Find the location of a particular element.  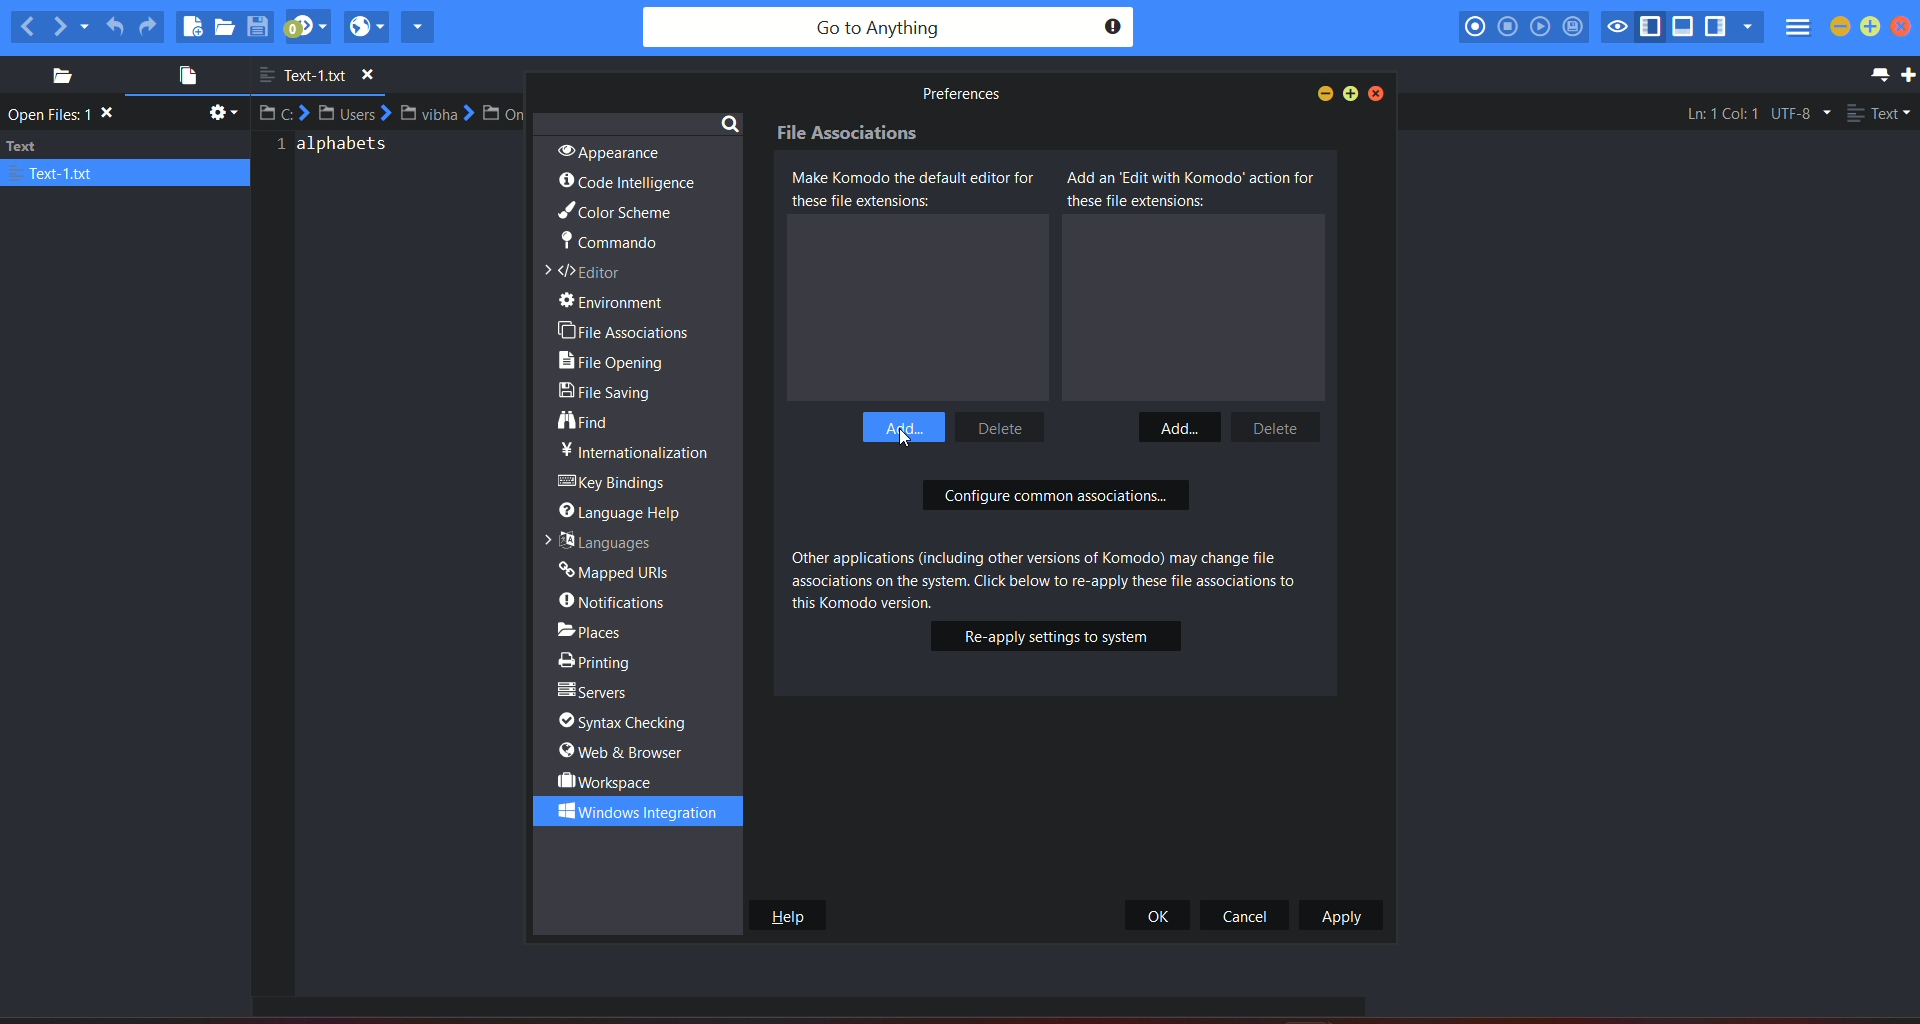

mapped URLs is located at coordinates (616, 569).